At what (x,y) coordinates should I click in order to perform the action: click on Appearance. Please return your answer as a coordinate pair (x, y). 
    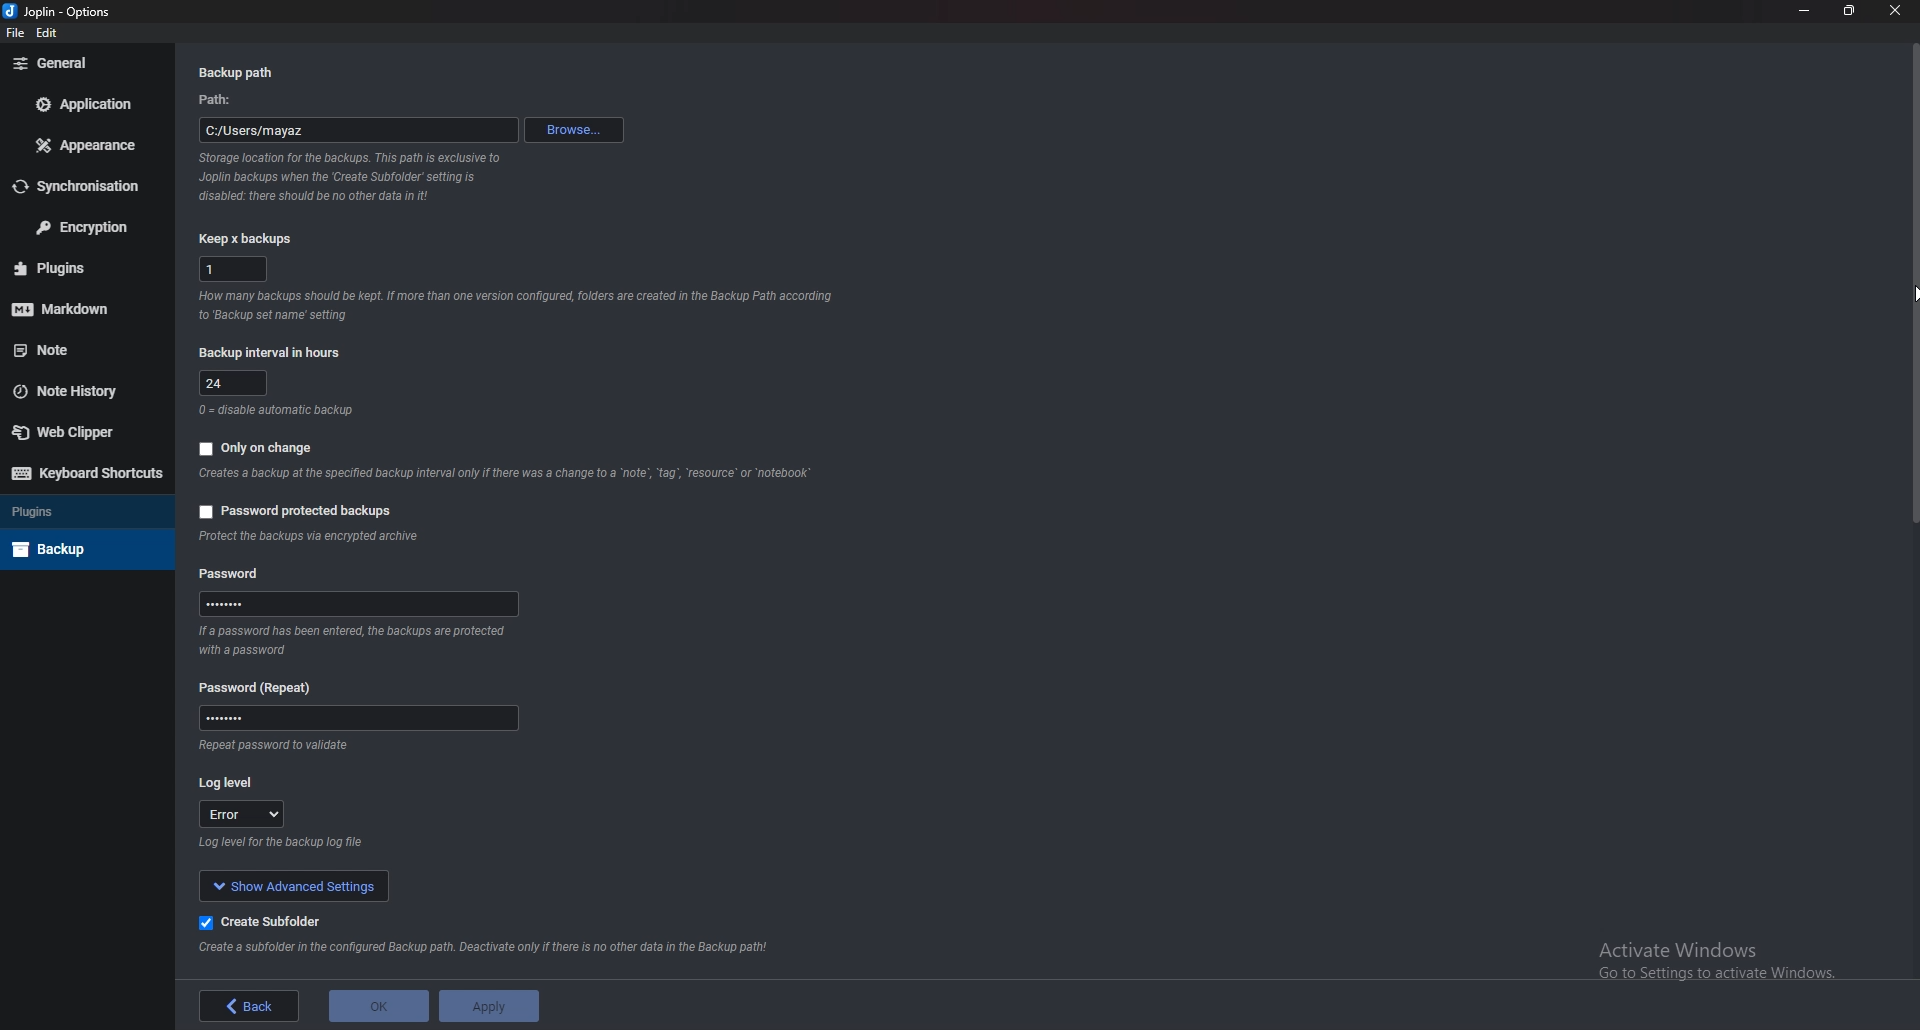
    Looking at the image, I should click on (91, 144).